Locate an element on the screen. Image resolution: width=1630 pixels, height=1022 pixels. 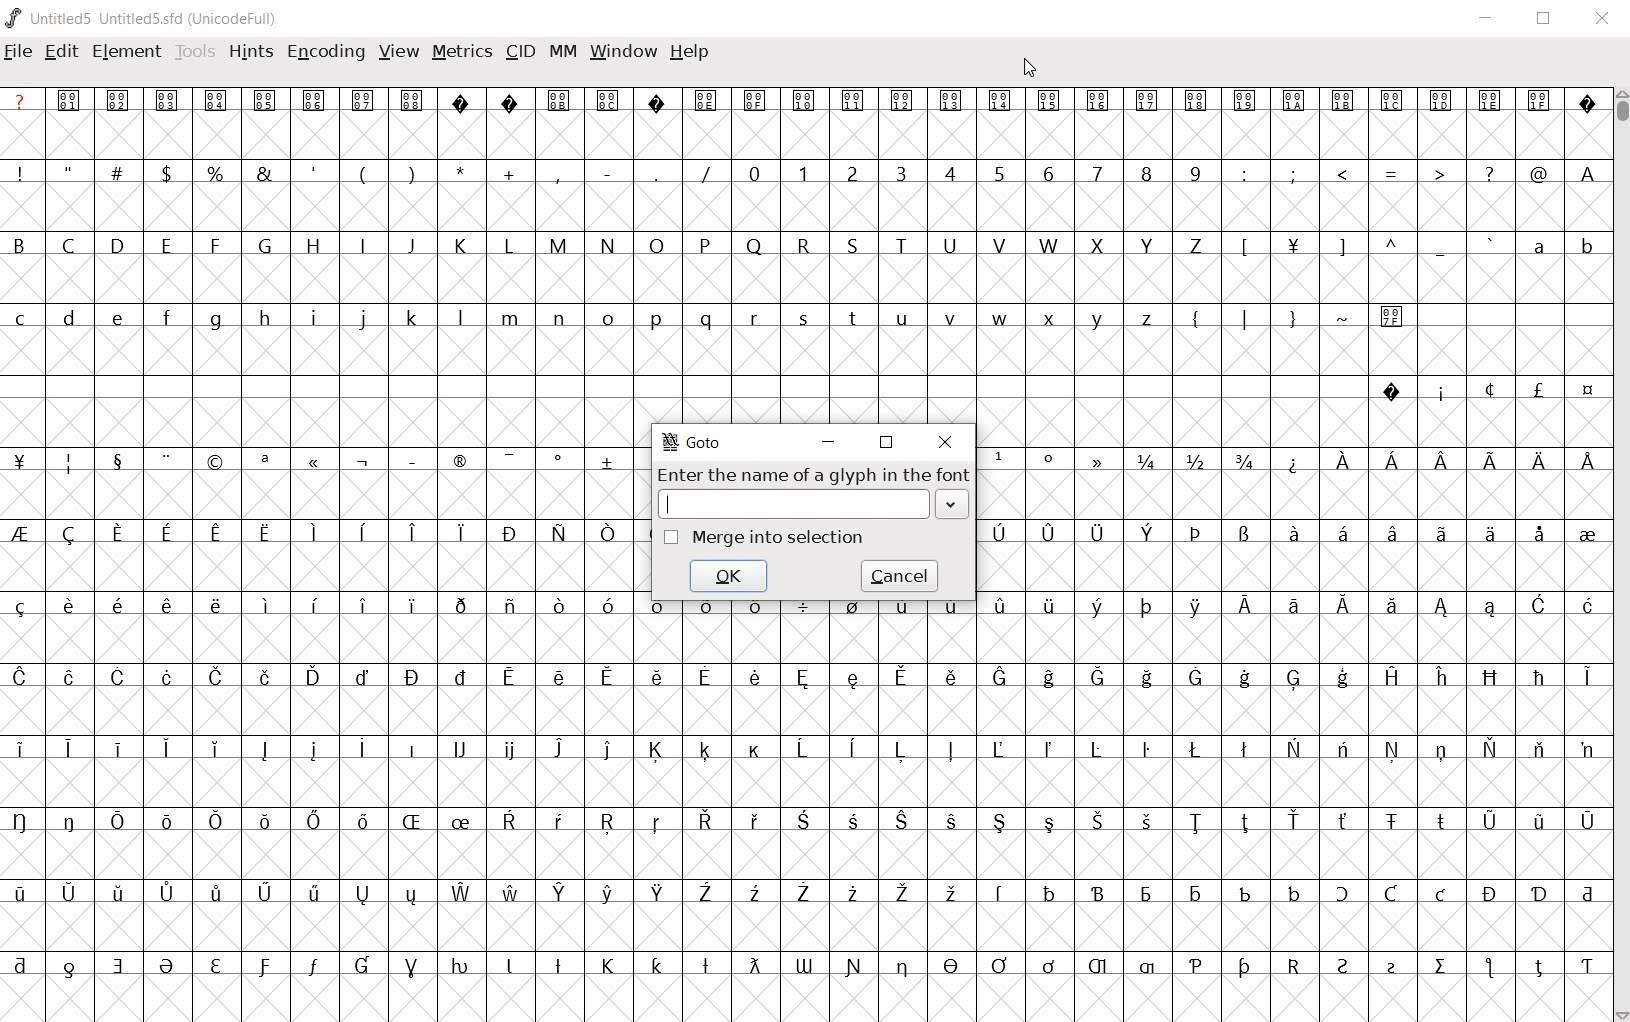
Symbol is located at coordinates (1146, 100).